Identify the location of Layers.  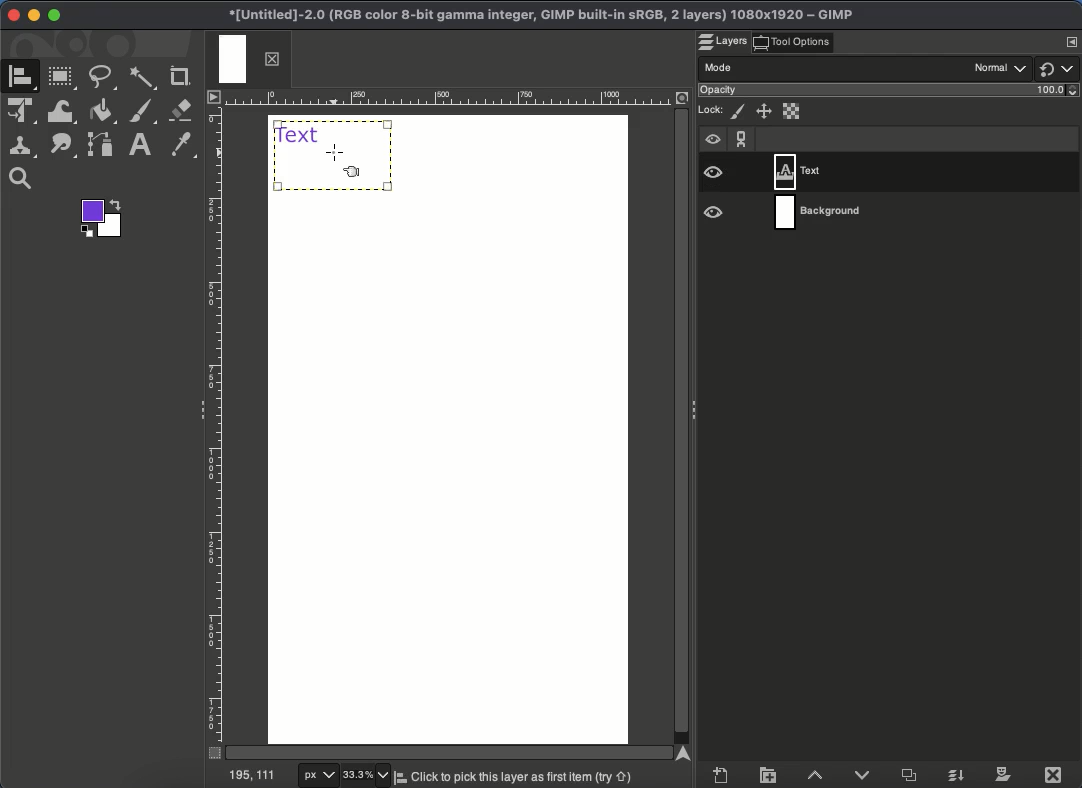
(724, 42).